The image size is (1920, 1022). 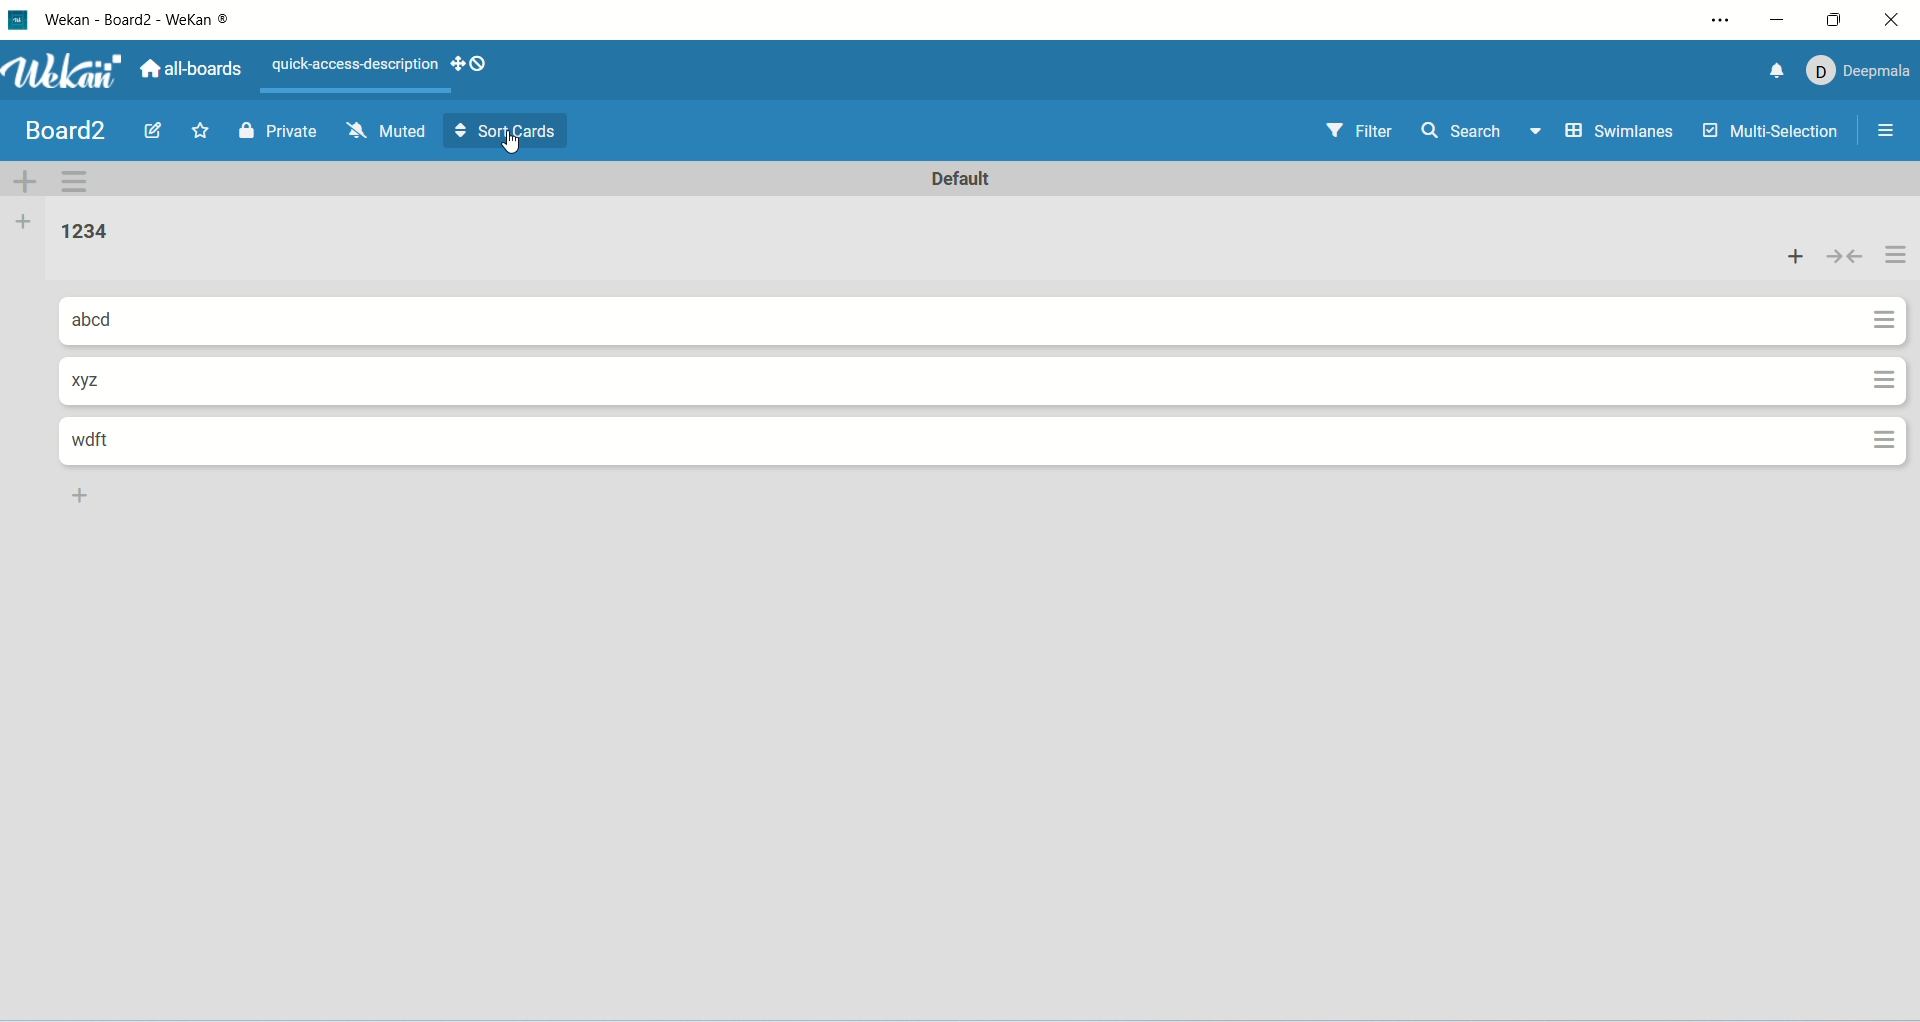 What do you see at coordinates (388, 132) in the screenshot?
I see `muted` at bounding box center [388, 132].